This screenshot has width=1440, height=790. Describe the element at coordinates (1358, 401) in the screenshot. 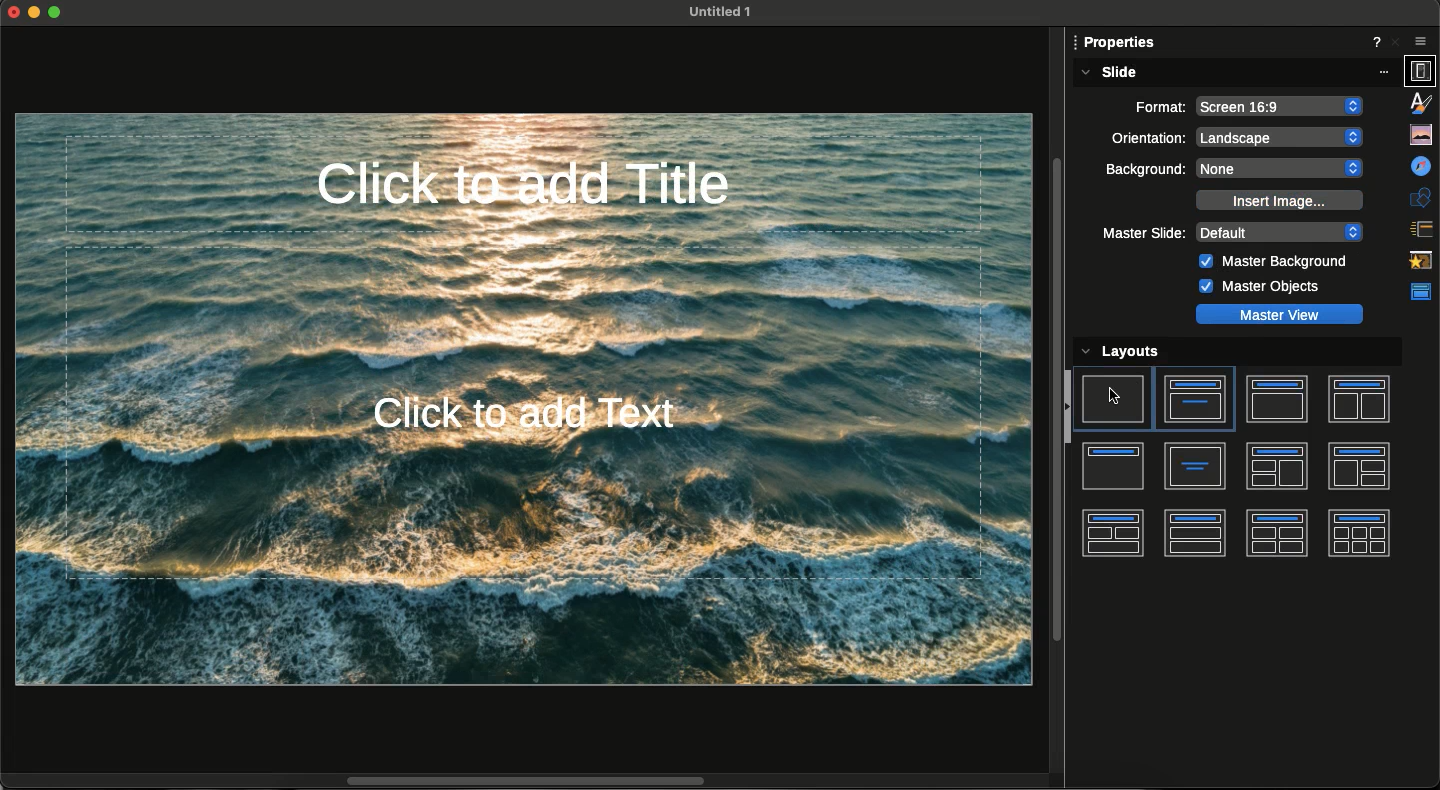

I see `Title an two text boxes` at that location.